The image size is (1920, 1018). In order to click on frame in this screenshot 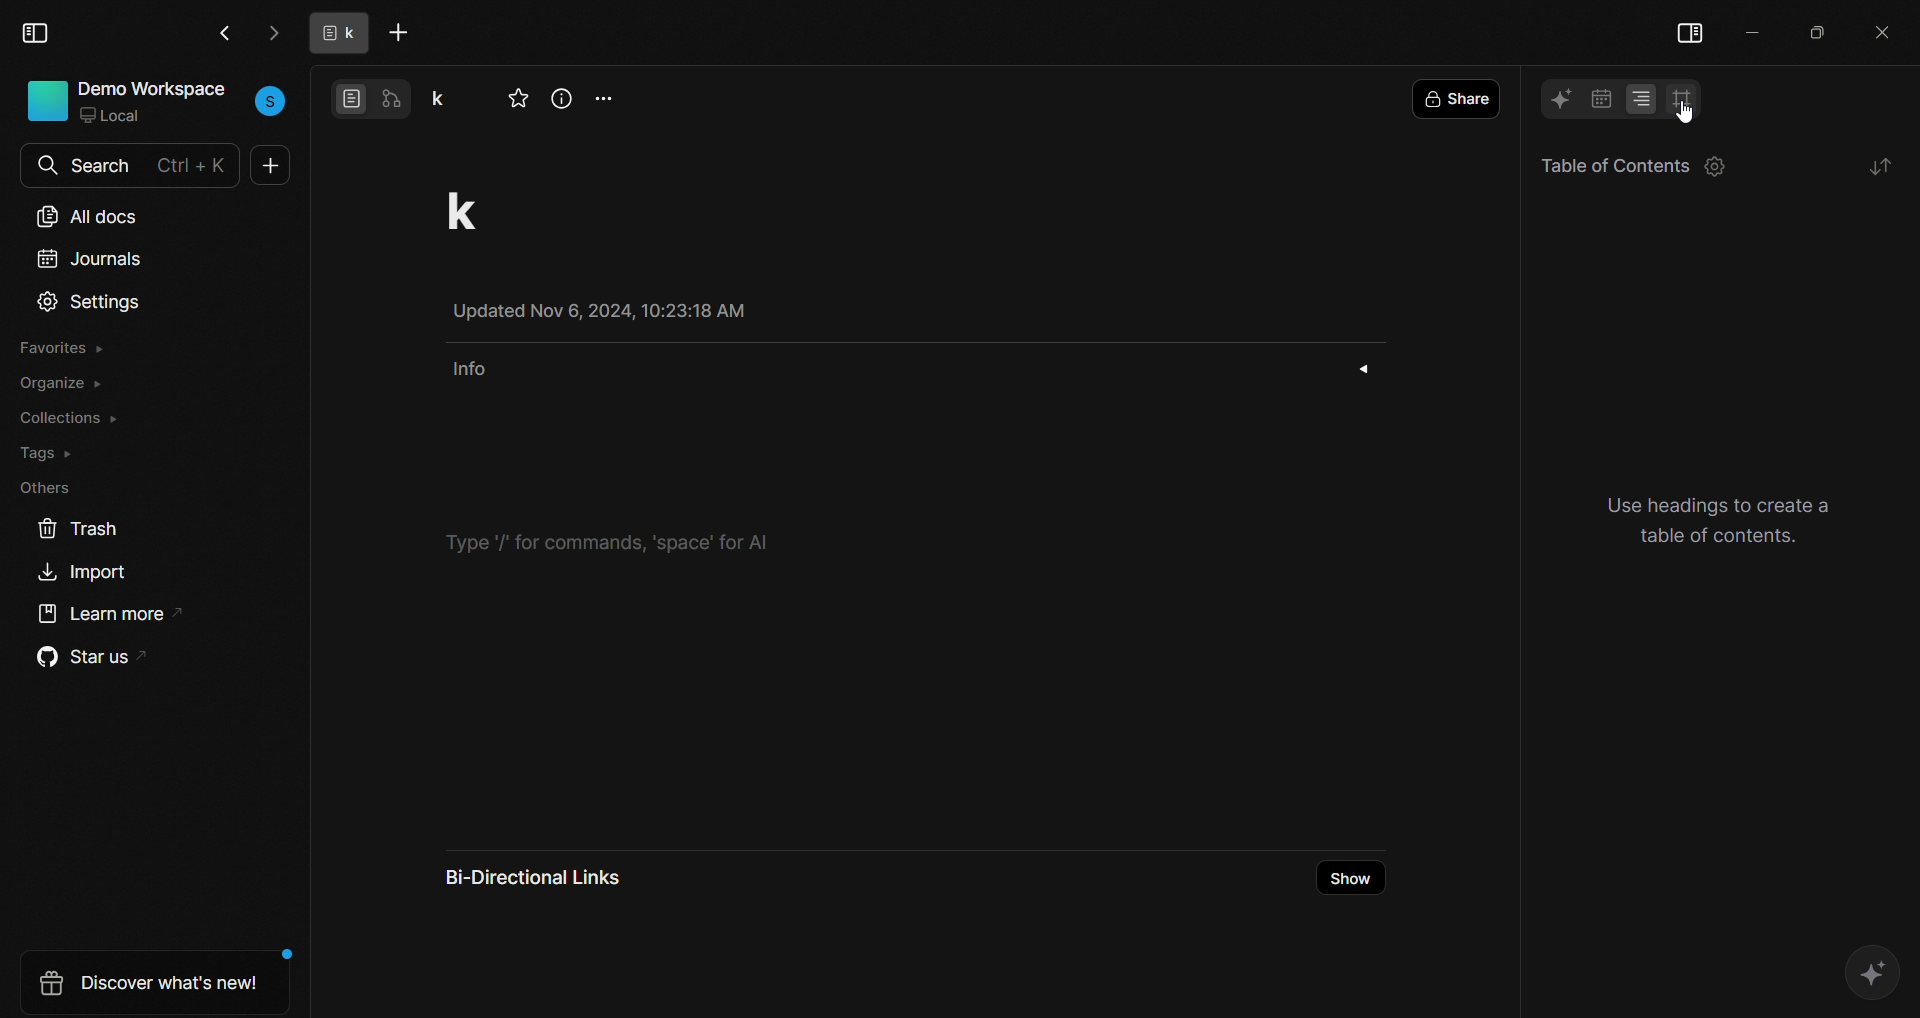, I will do `click(1684, 99)`.